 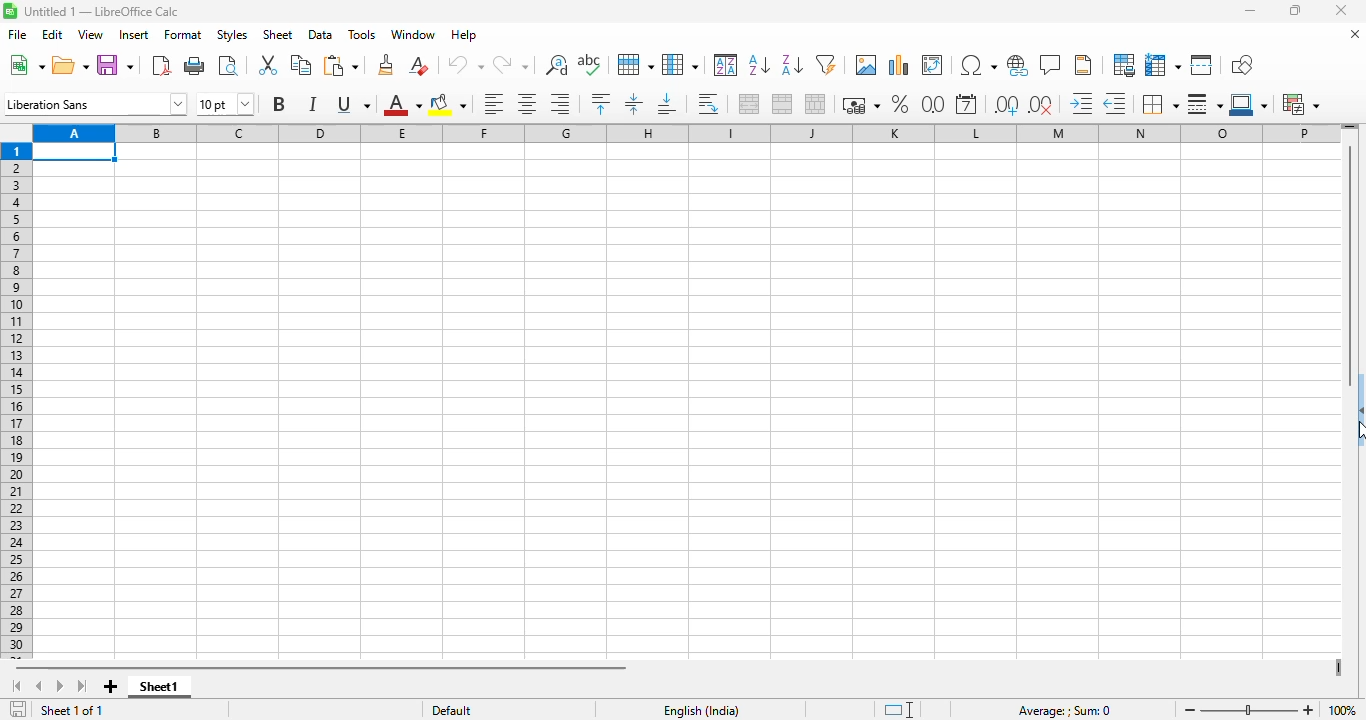 I want to click on insert image, so click(x=867, y=65).